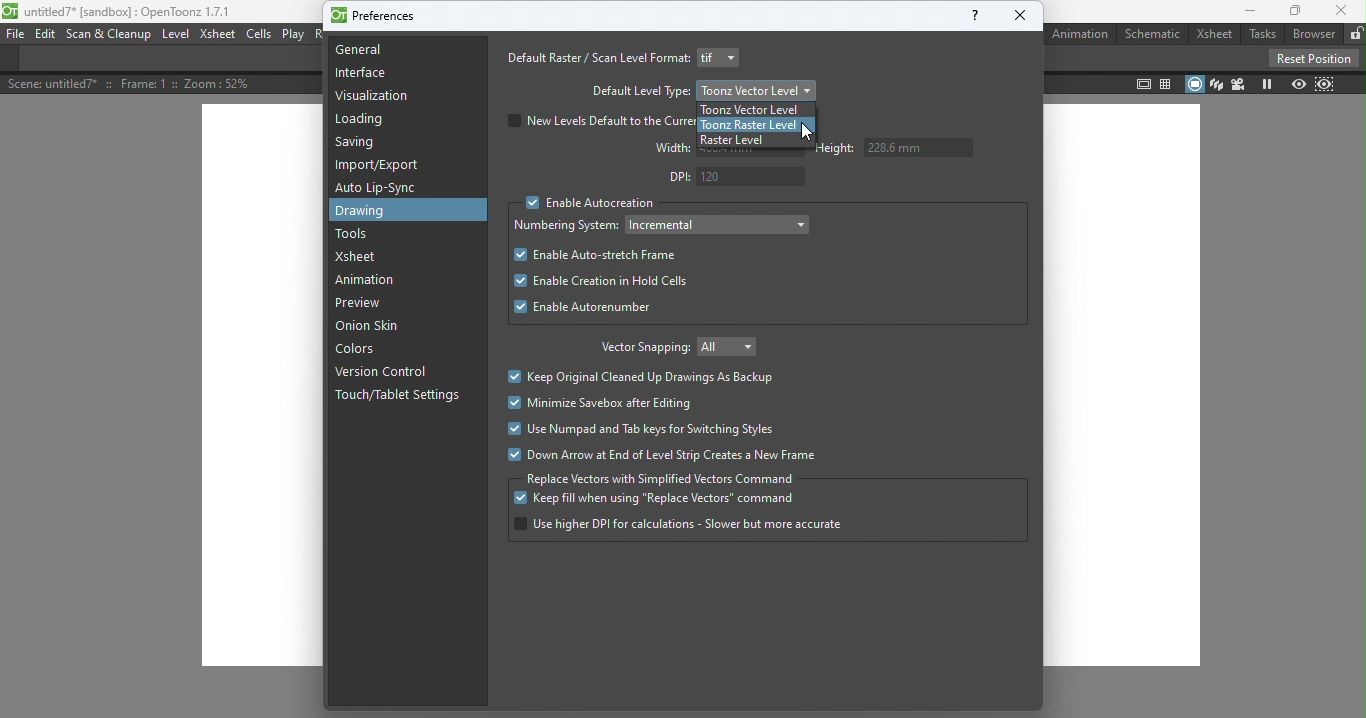 The image size is (1366, 718). Describe the element at coordinates (373, 328) in the screenshot. I see `Onion skin` at that location.